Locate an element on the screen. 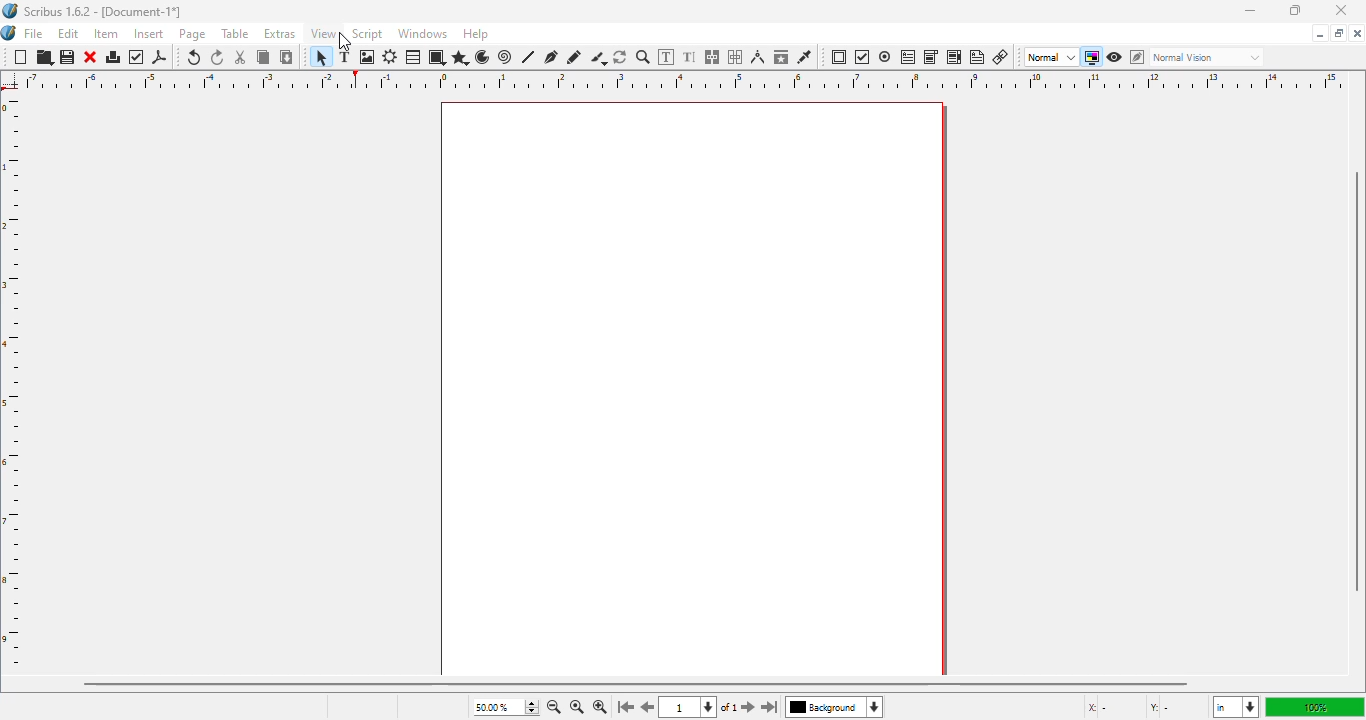 This screenshot has width=1366, height=720. close is located at coordinates (1357, 33).